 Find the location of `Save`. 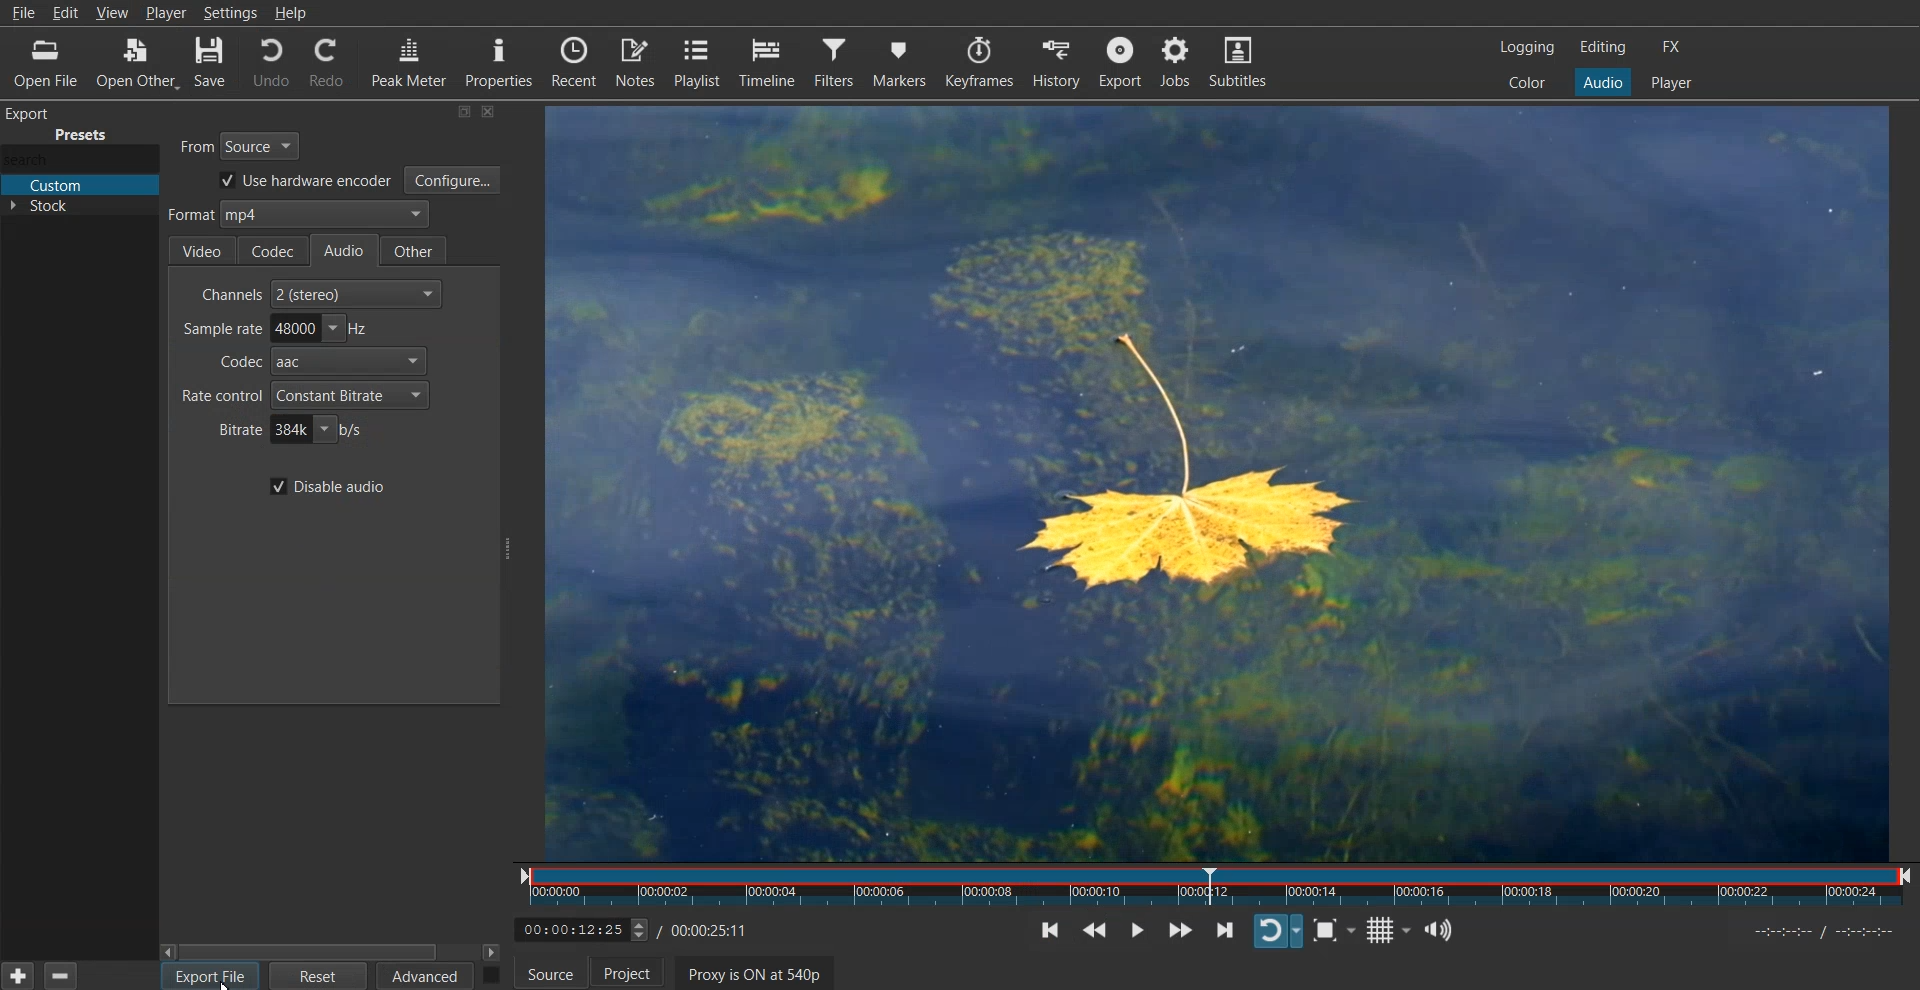

Save is located at coordinates (209, 65).